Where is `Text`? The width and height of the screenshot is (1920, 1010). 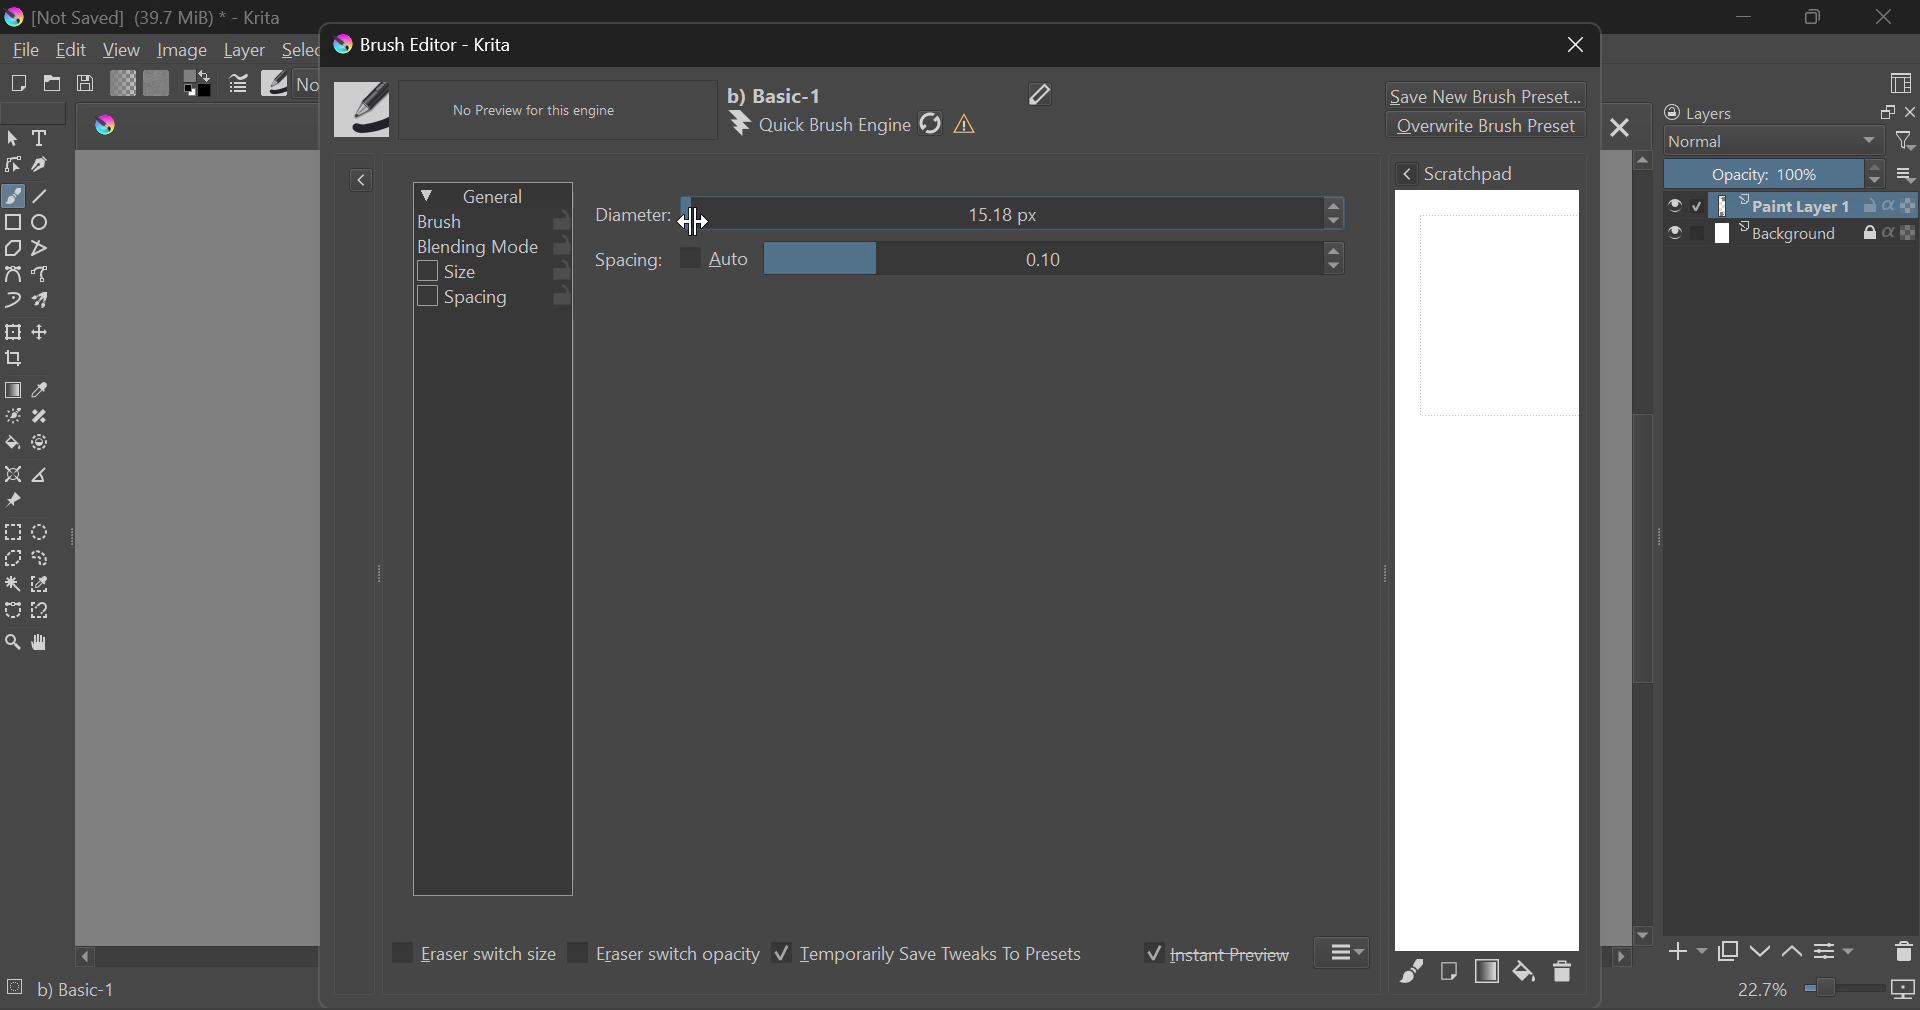
Text is located at coordinates (40, 139).